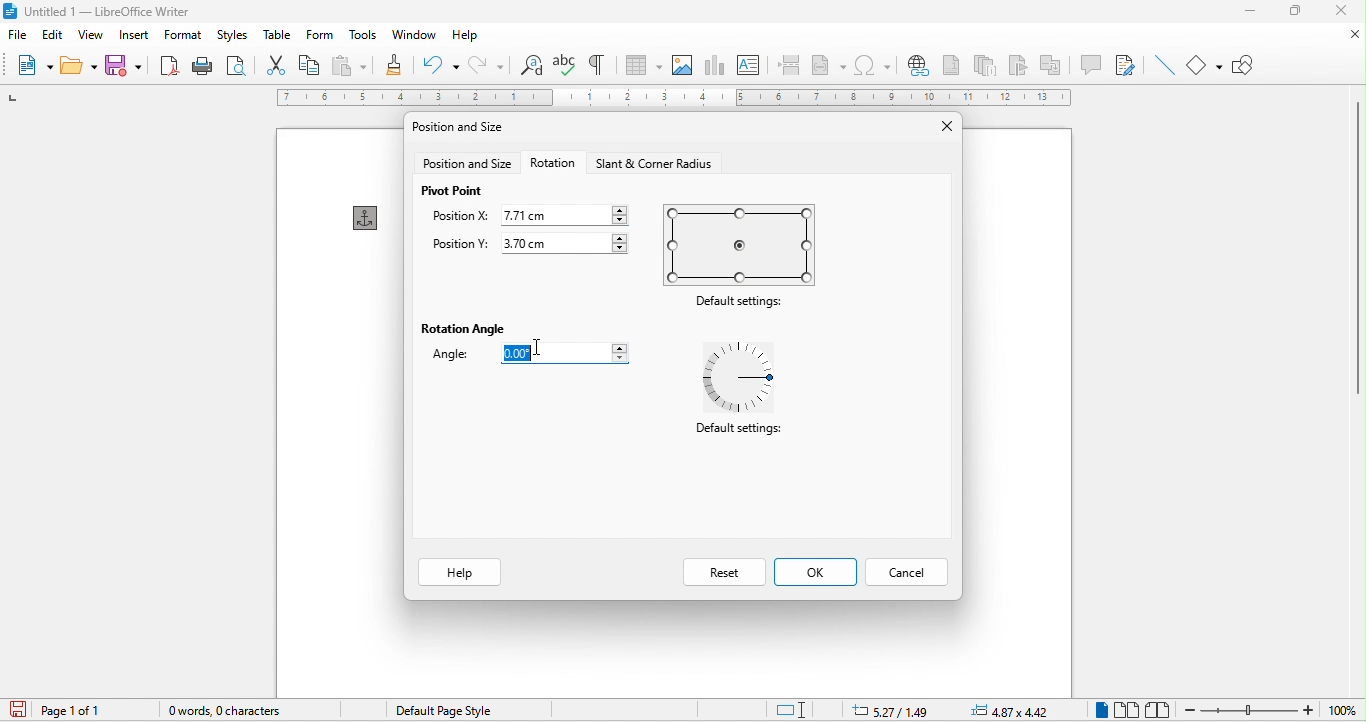  What do you see at coordinates (316, 36) in the screenshot?
I see `form` at bounding box center [316, 36].